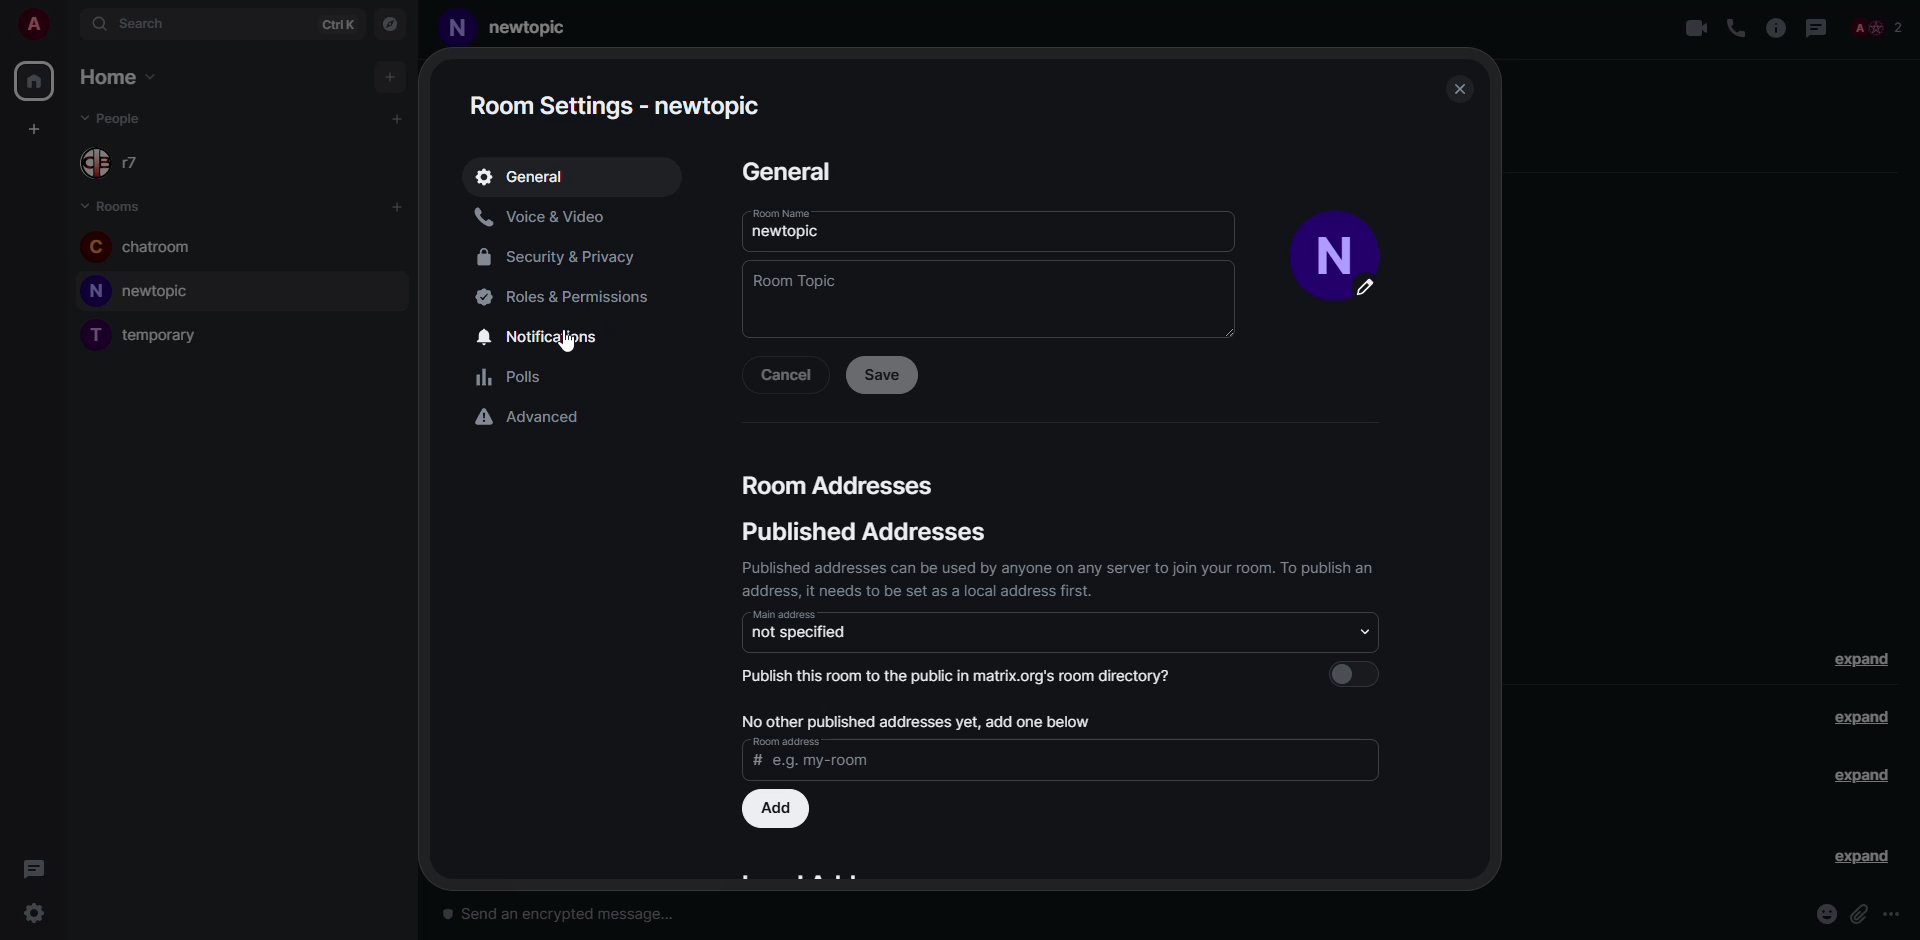 This screenshot has width=1920, height=940. Describe the element at coordinates (1862, 776) in the screenshot. I see `expand` at that location.